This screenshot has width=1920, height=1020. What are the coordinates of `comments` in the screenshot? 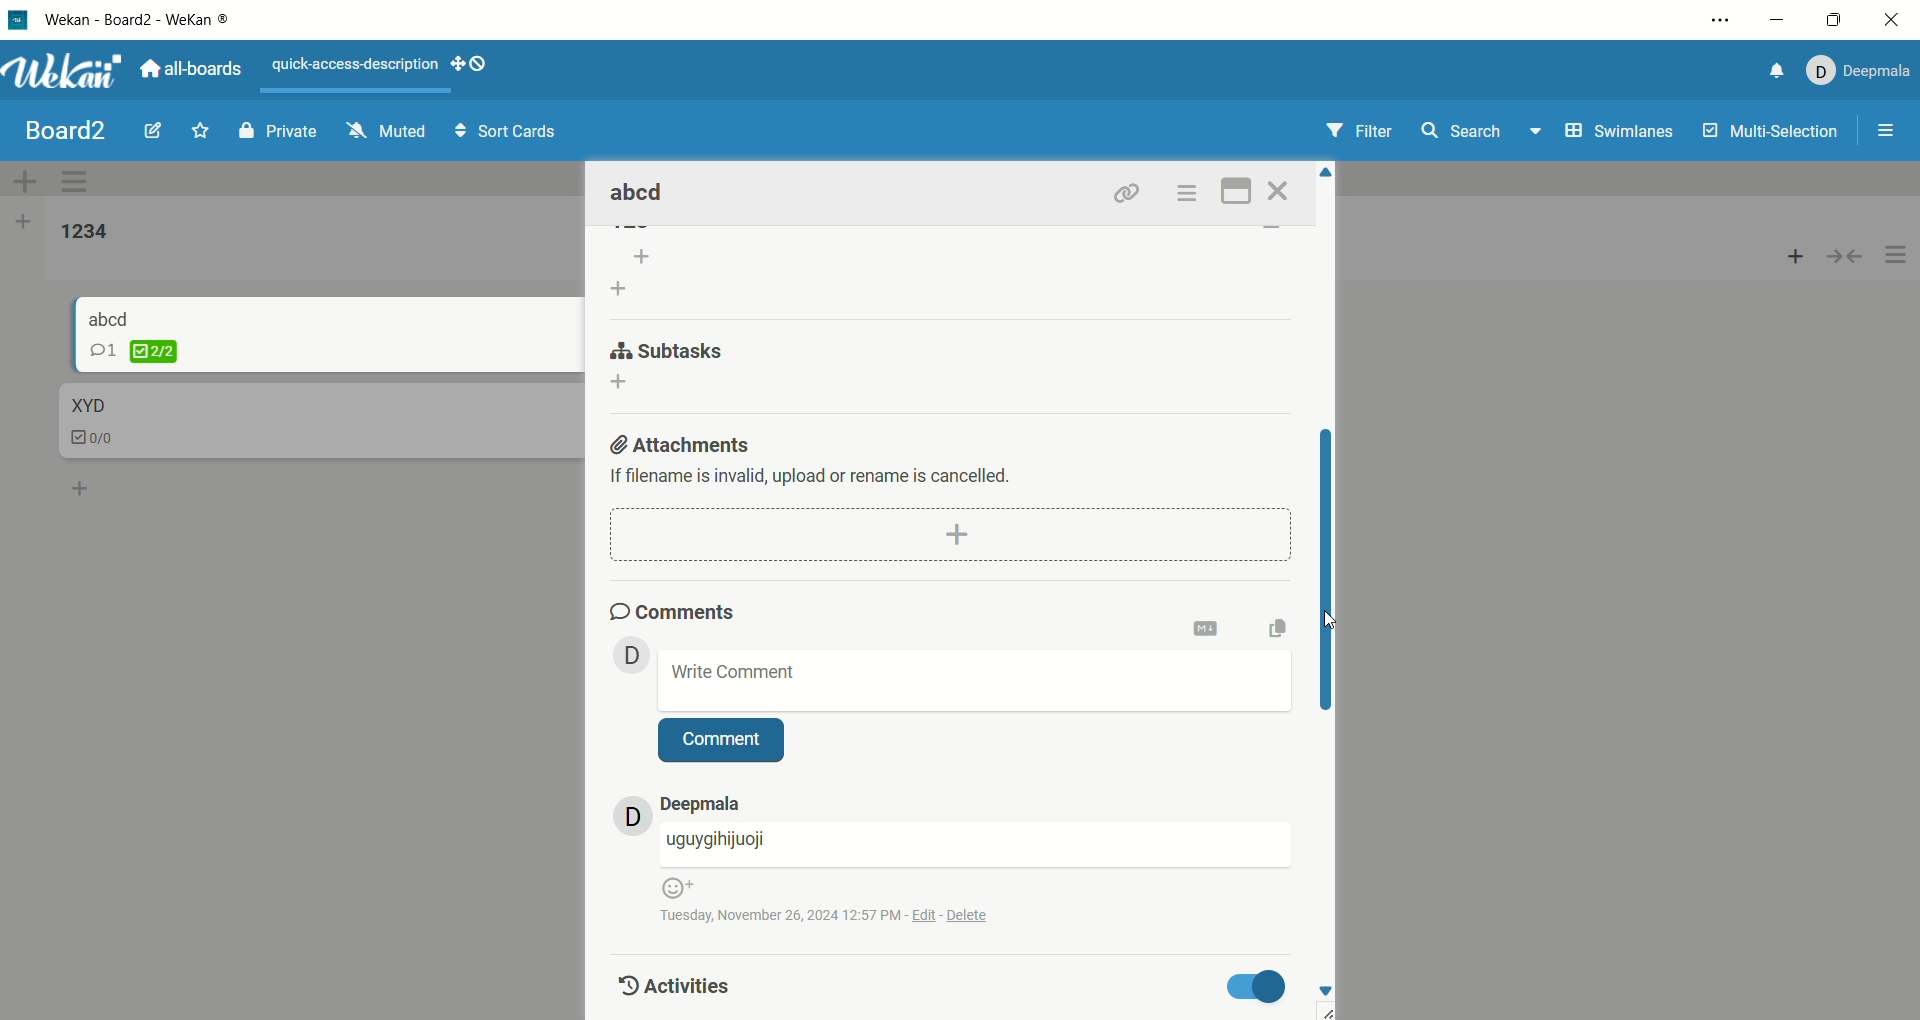 It's located at (675, 608).